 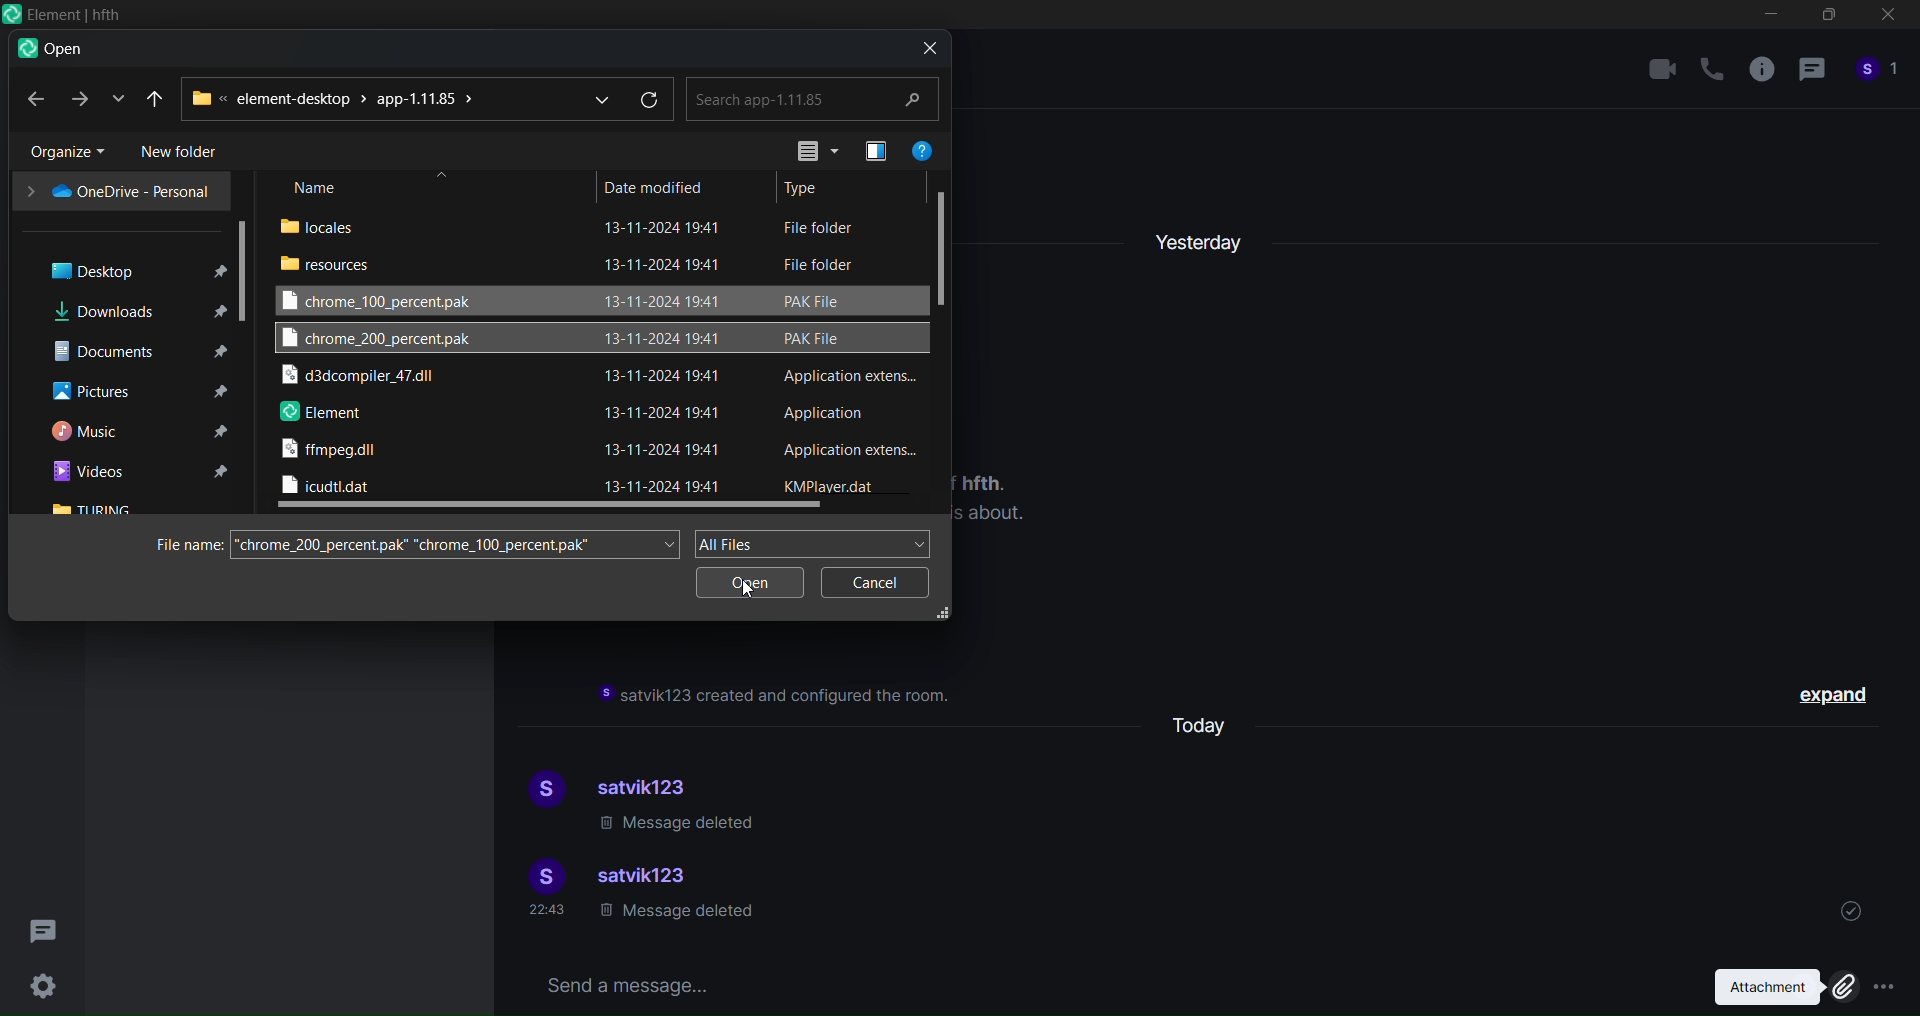 What do you see at coordinates (1201, 236) in the screenshot?
I see `yesterday` at bounding box center [1201, 236].